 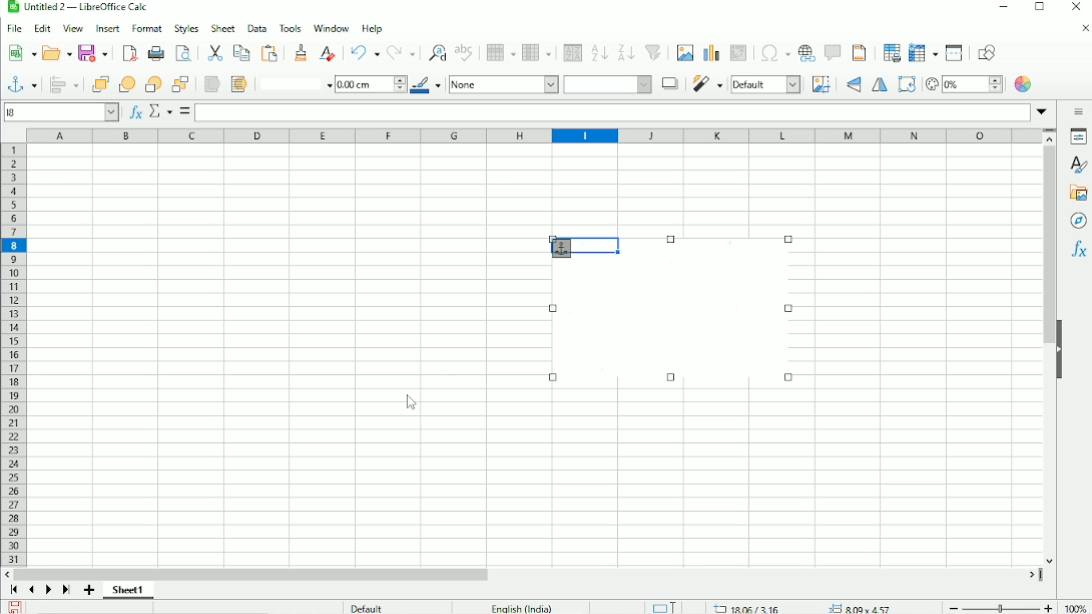 I want to click on transparency , so click(x=963, y=83).